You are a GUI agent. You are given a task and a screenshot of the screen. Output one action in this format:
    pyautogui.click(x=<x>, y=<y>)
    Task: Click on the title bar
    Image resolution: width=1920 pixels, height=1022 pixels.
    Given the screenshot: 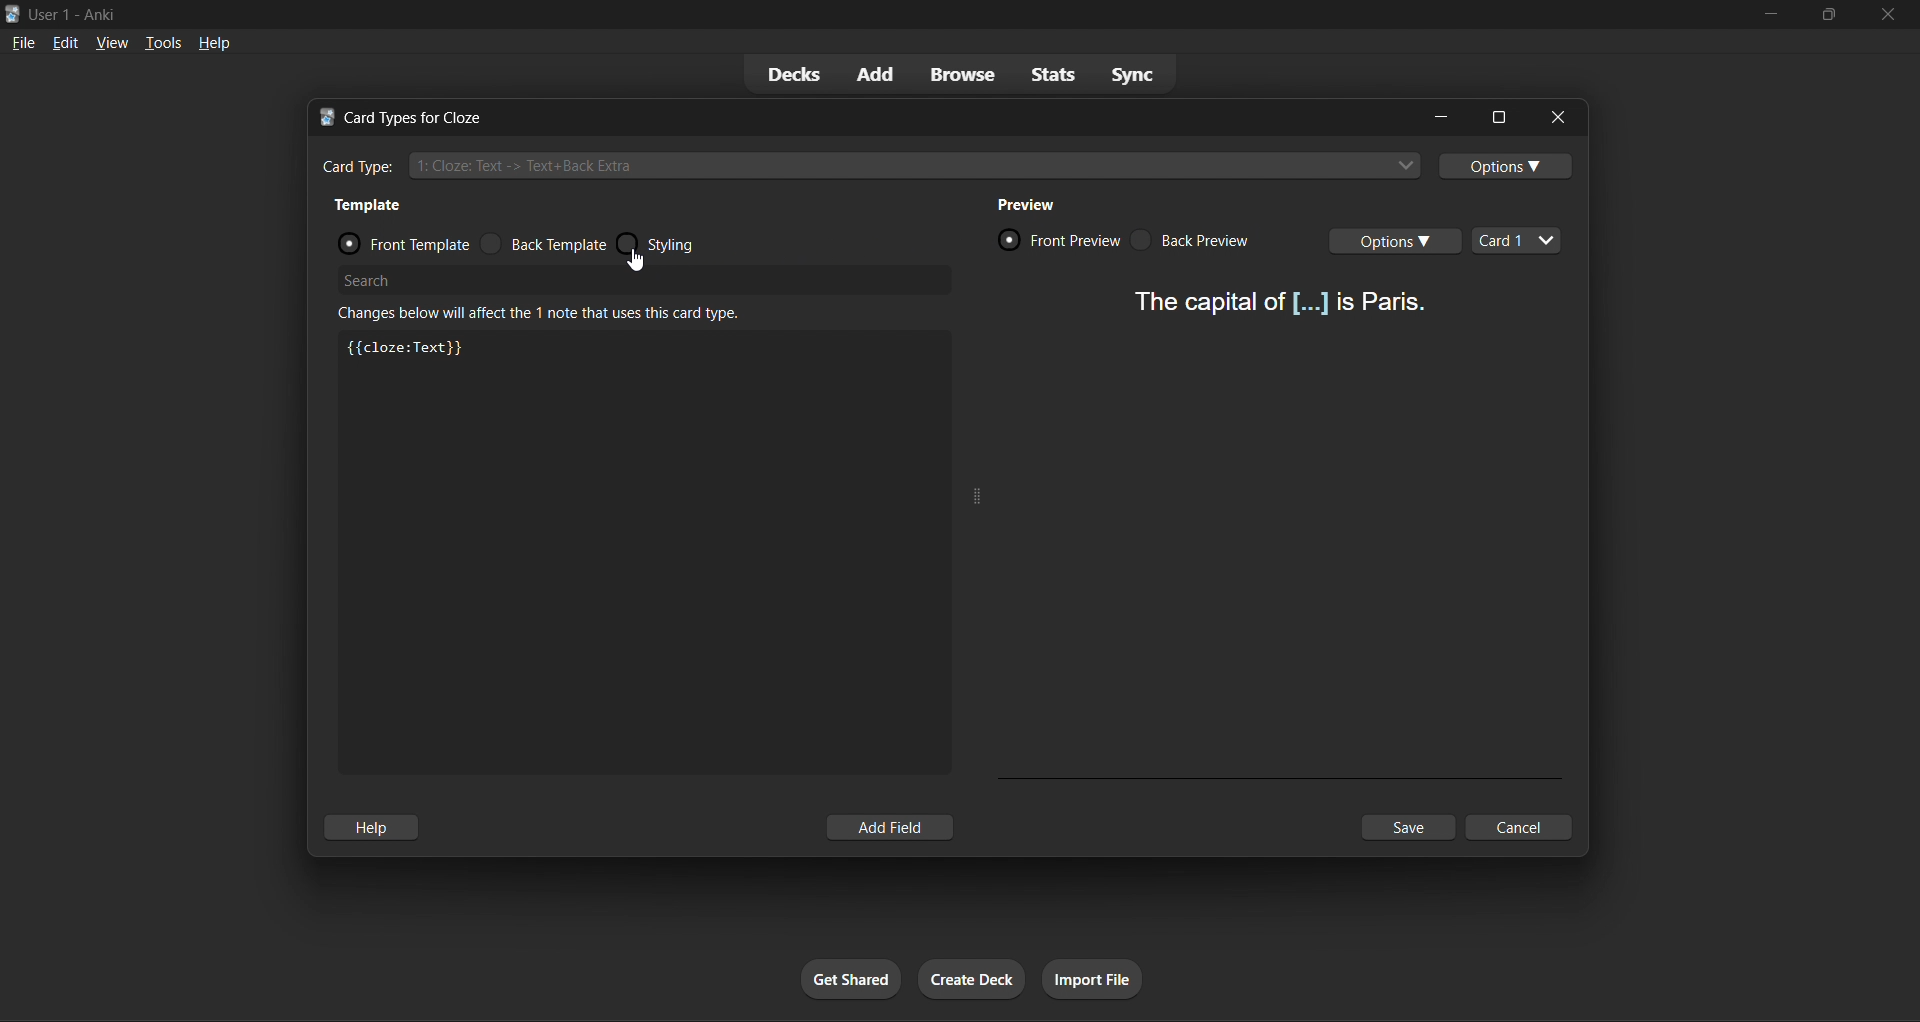 What is the action you would take?
    pyautogui.click(x=853, y=112)
    